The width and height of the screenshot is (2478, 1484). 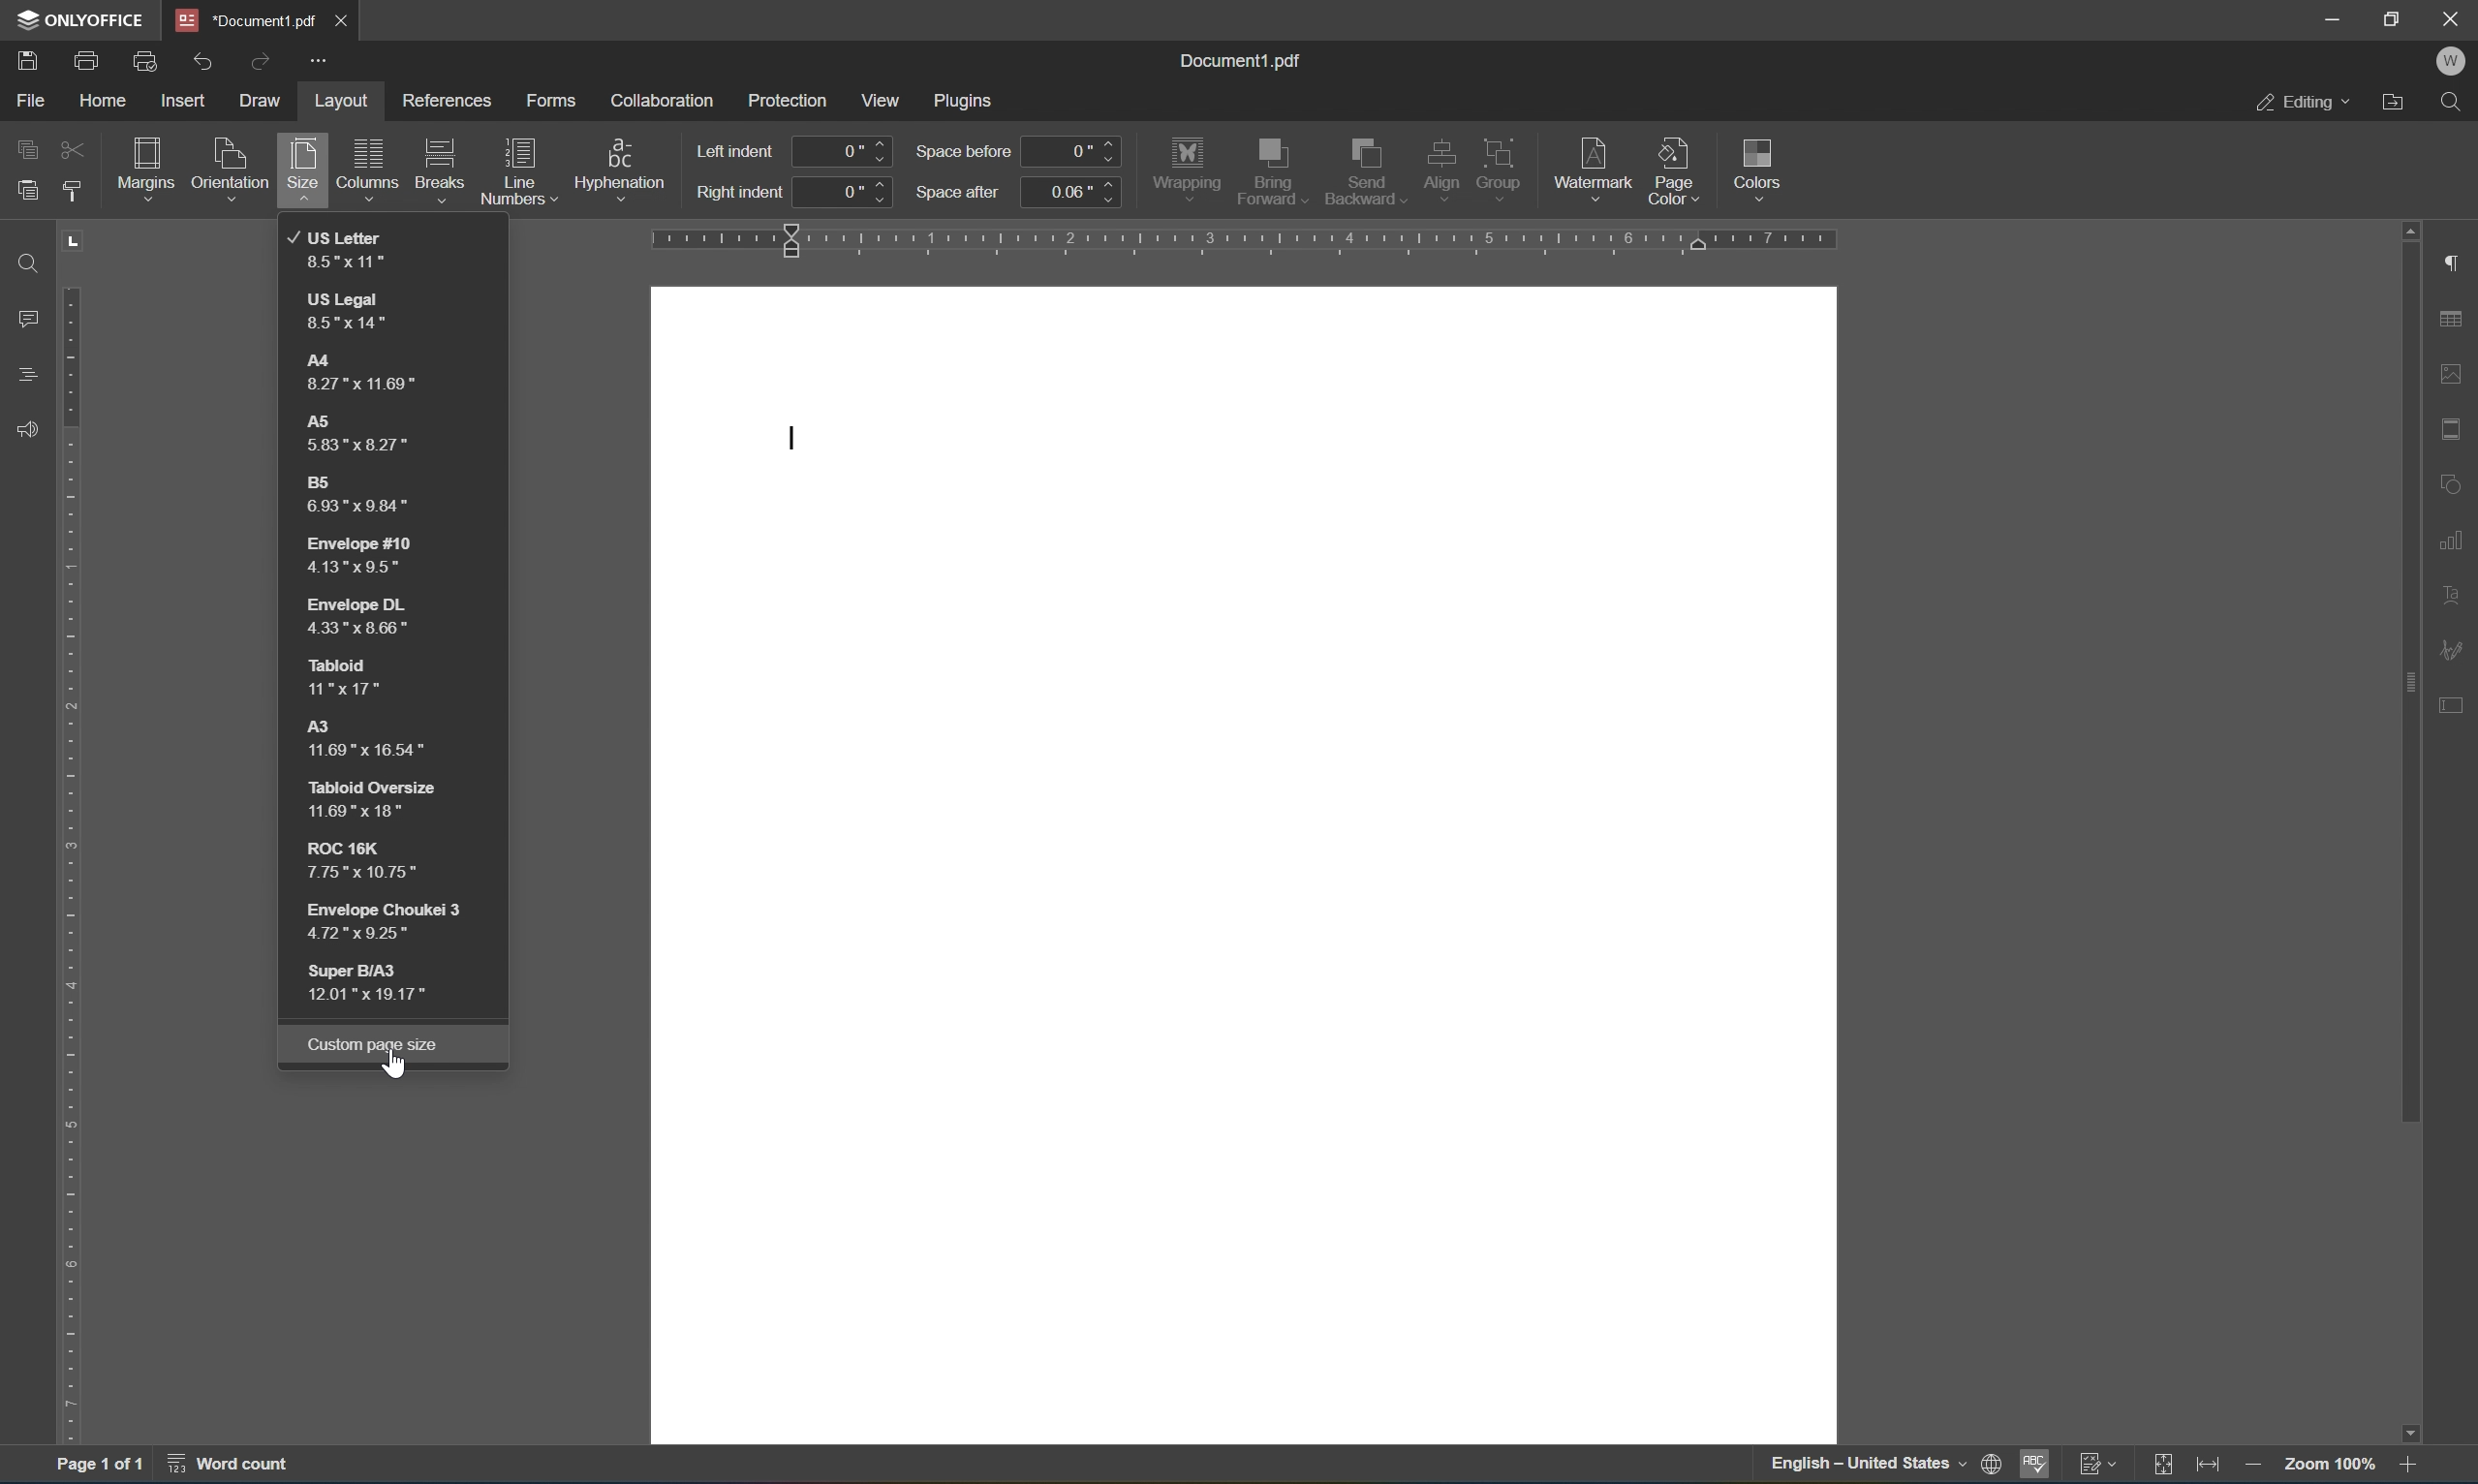 I want to click on hypernation, so click(x=624, y=165).